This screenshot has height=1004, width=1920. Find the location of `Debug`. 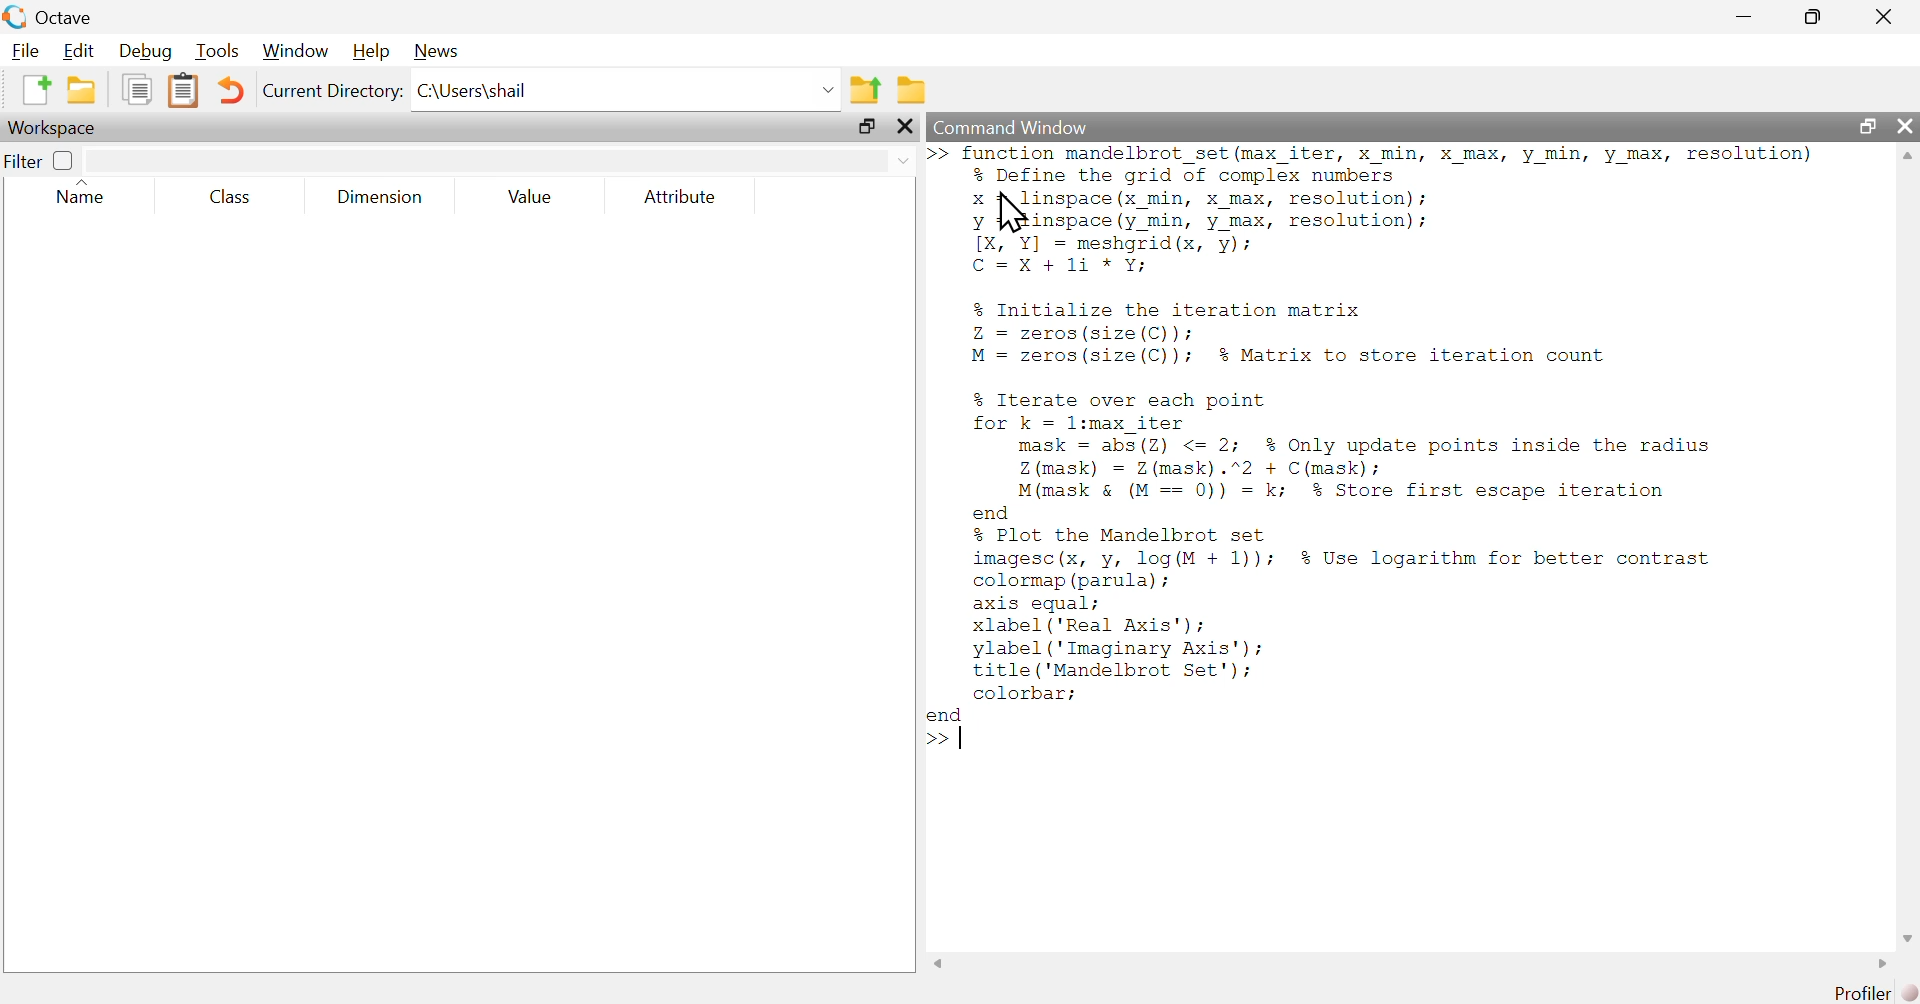

Debug is located at coordinates (144, 51).